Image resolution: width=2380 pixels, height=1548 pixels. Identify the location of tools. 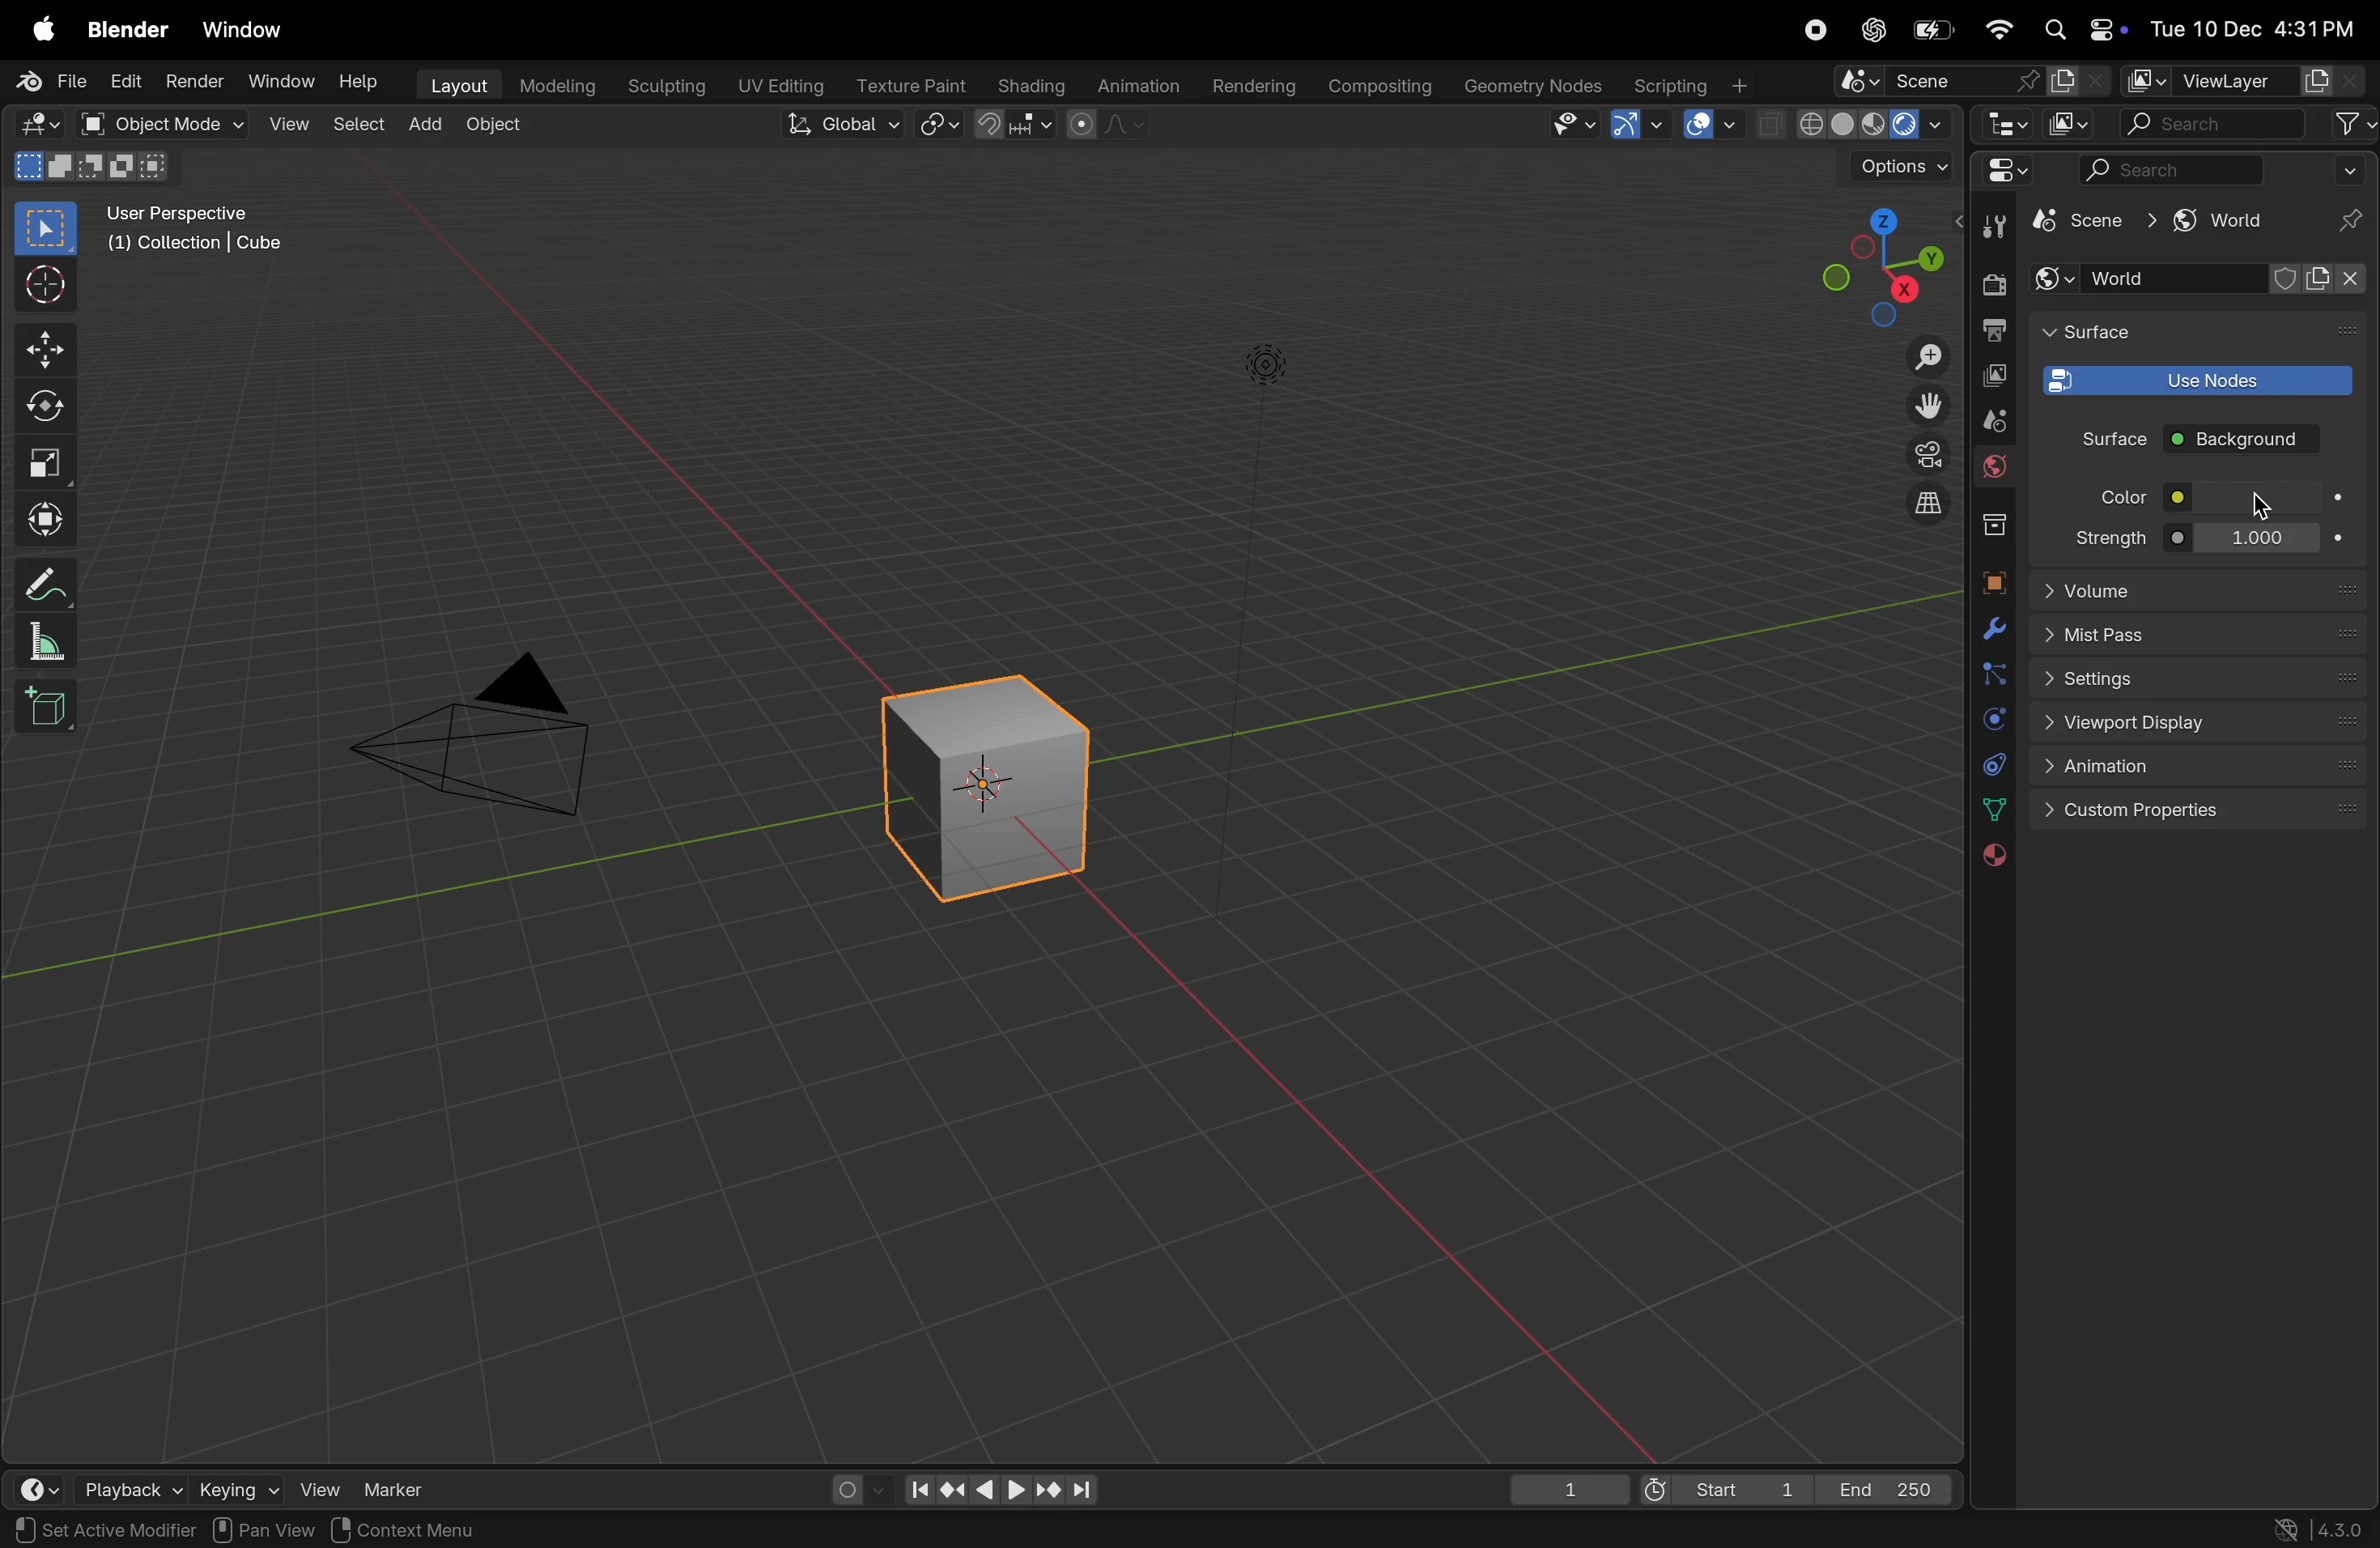
(1988, 226).